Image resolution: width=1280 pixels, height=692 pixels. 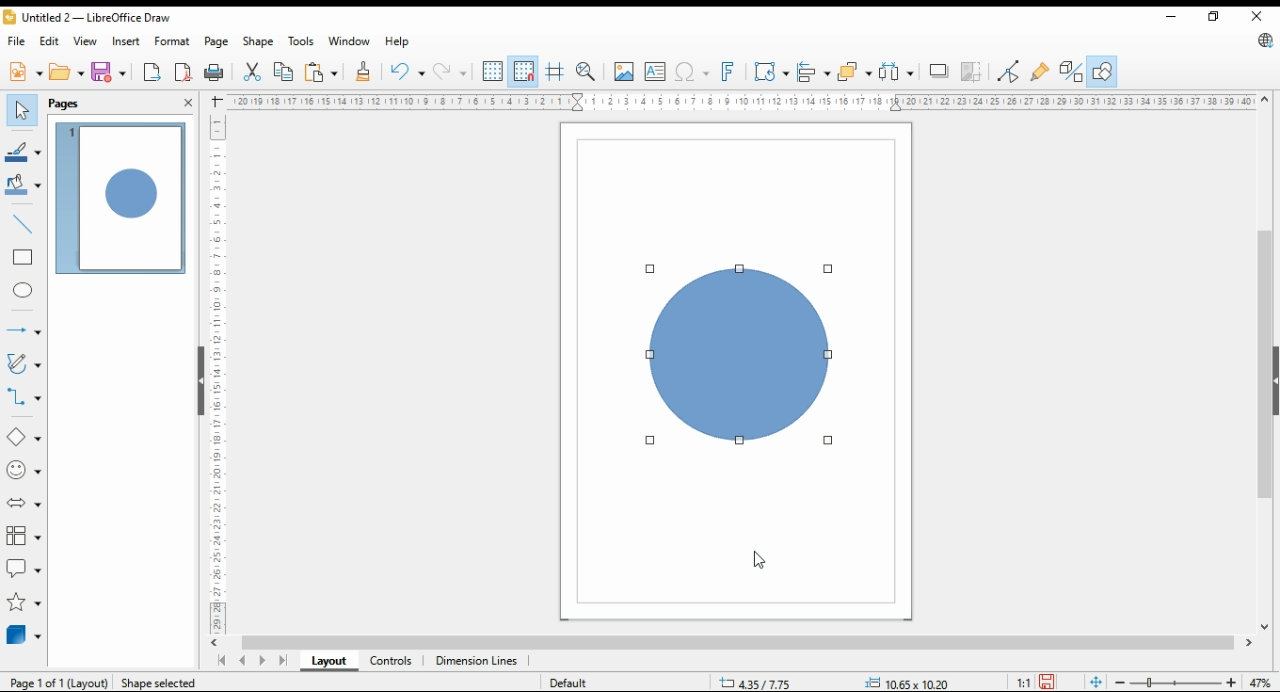 What do you see at coordinates (108, 71) in the screenshot?
I see `save` at bounding box center [108, 71].